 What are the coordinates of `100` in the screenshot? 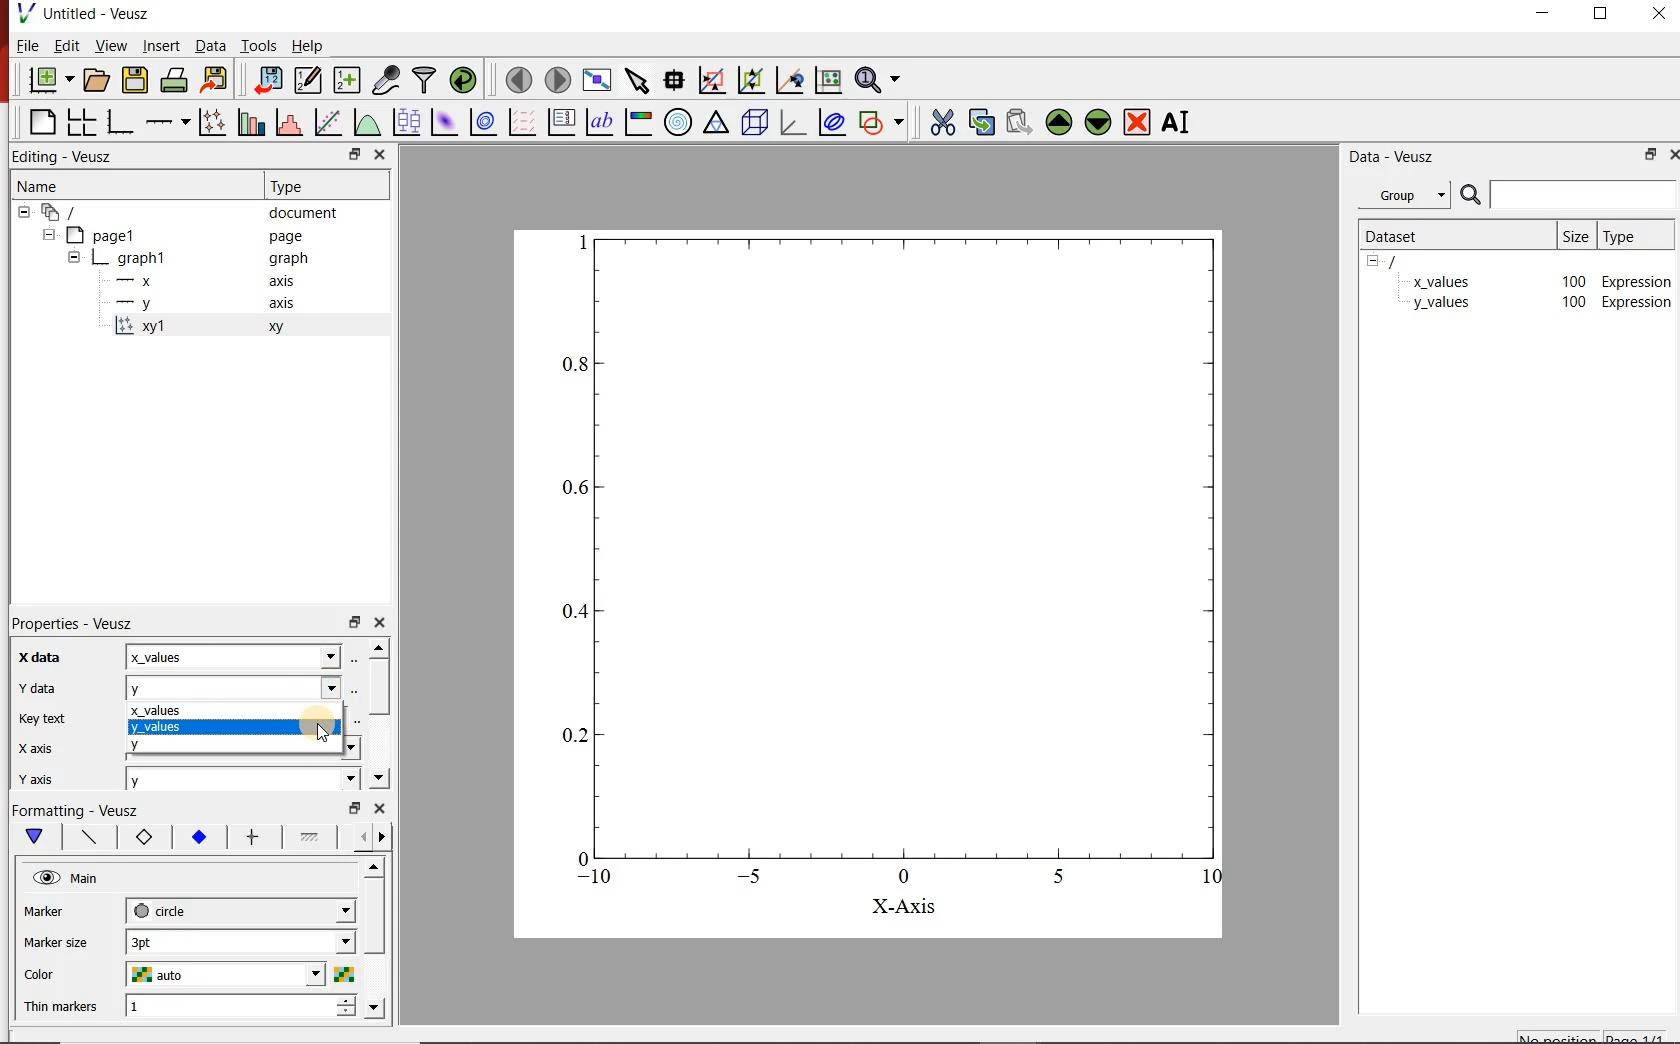 It's located at (1573, 280).